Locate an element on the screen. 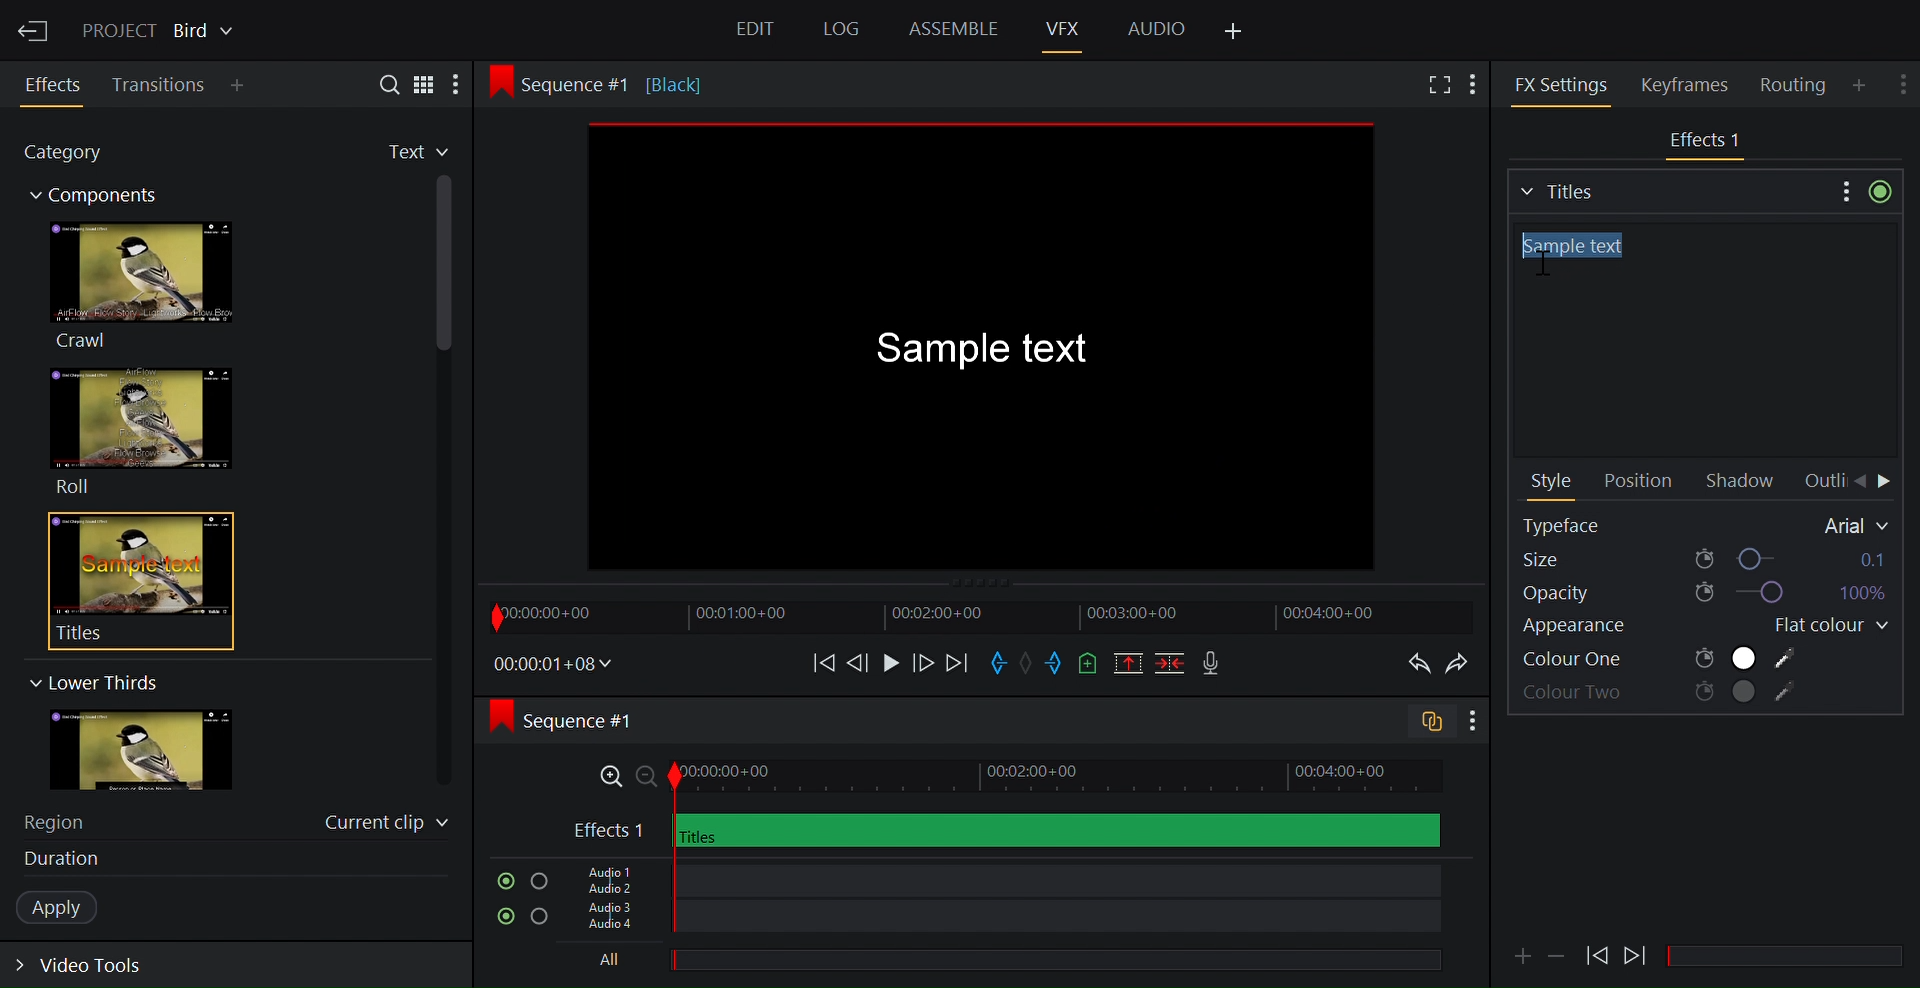  Nudge one frame backwards is located at coordinates (859, 661).